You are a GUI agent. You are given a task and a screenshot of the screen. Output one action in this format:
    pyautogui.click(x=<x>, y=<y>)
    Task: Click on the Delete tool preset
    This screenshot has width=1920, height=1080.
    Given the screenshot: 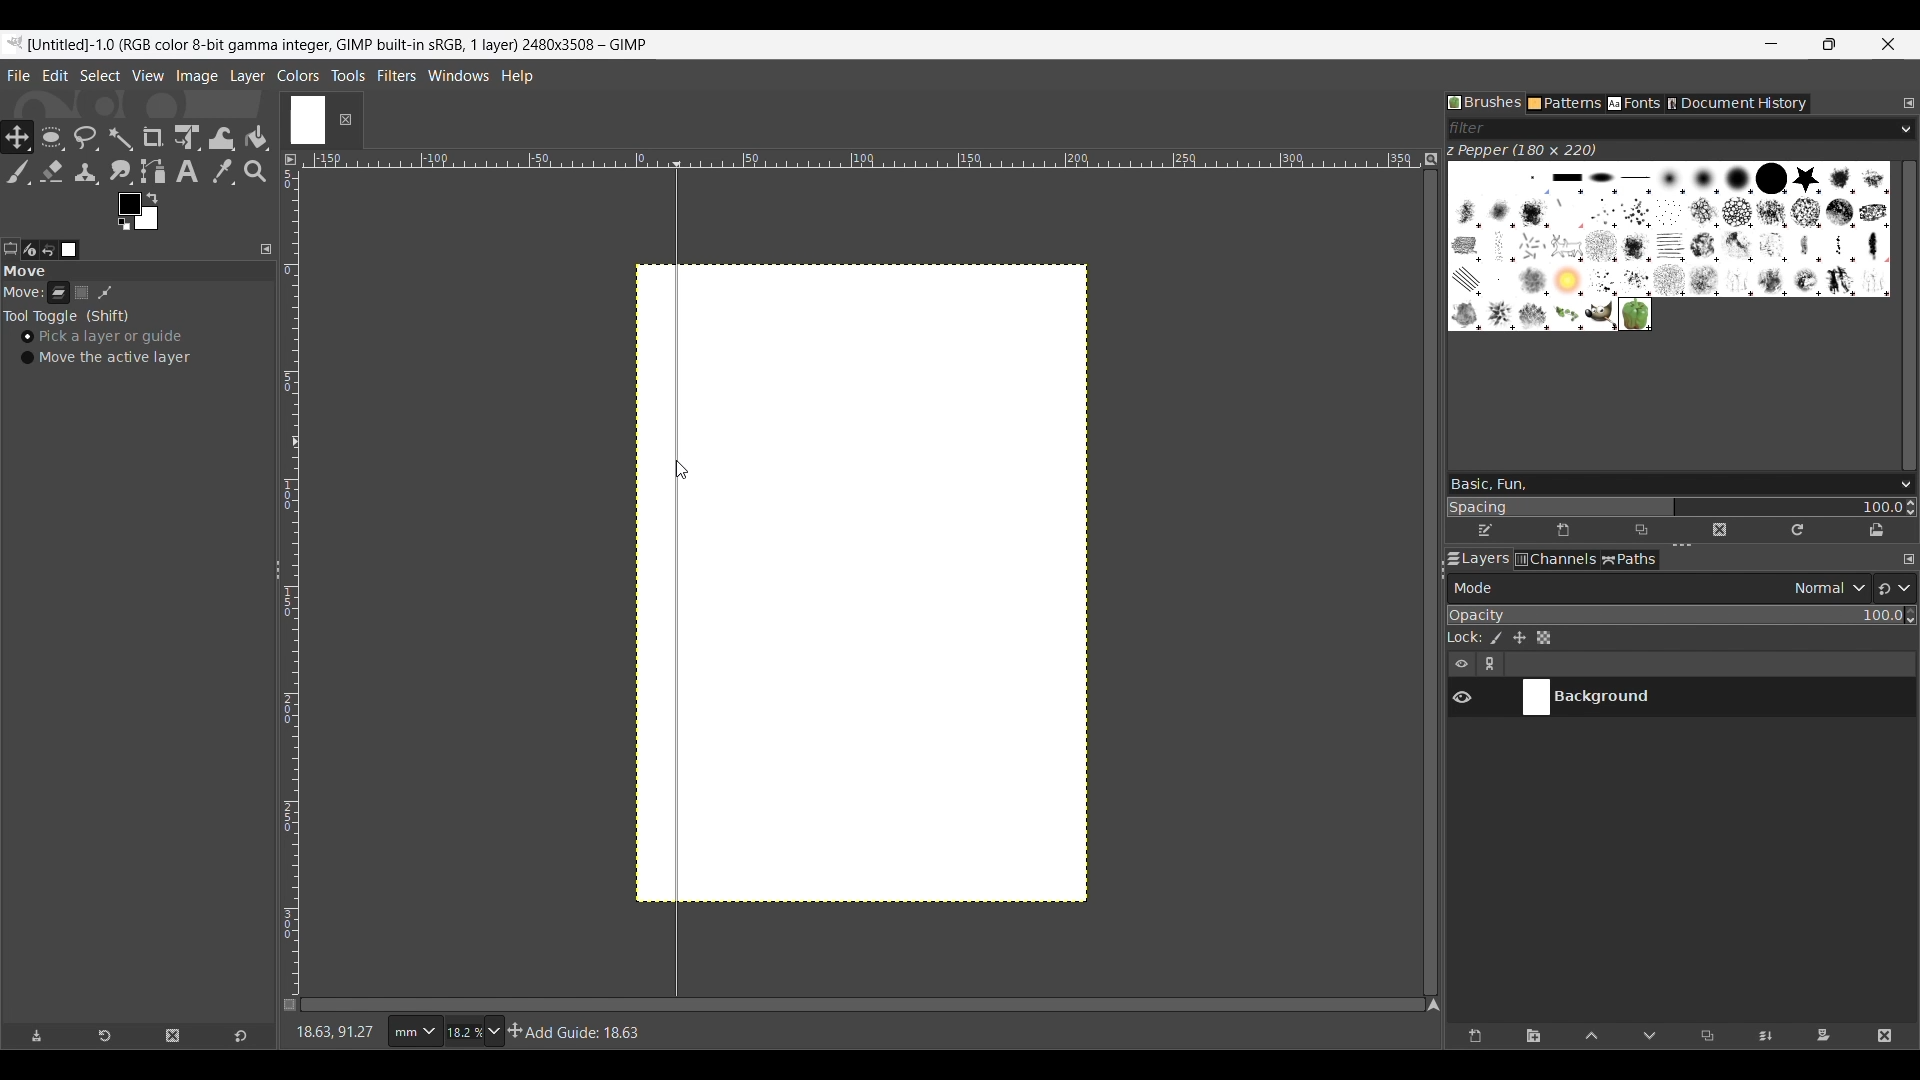 What is the action you would take?
    pyautogui.click(x=173, y=1036)
    